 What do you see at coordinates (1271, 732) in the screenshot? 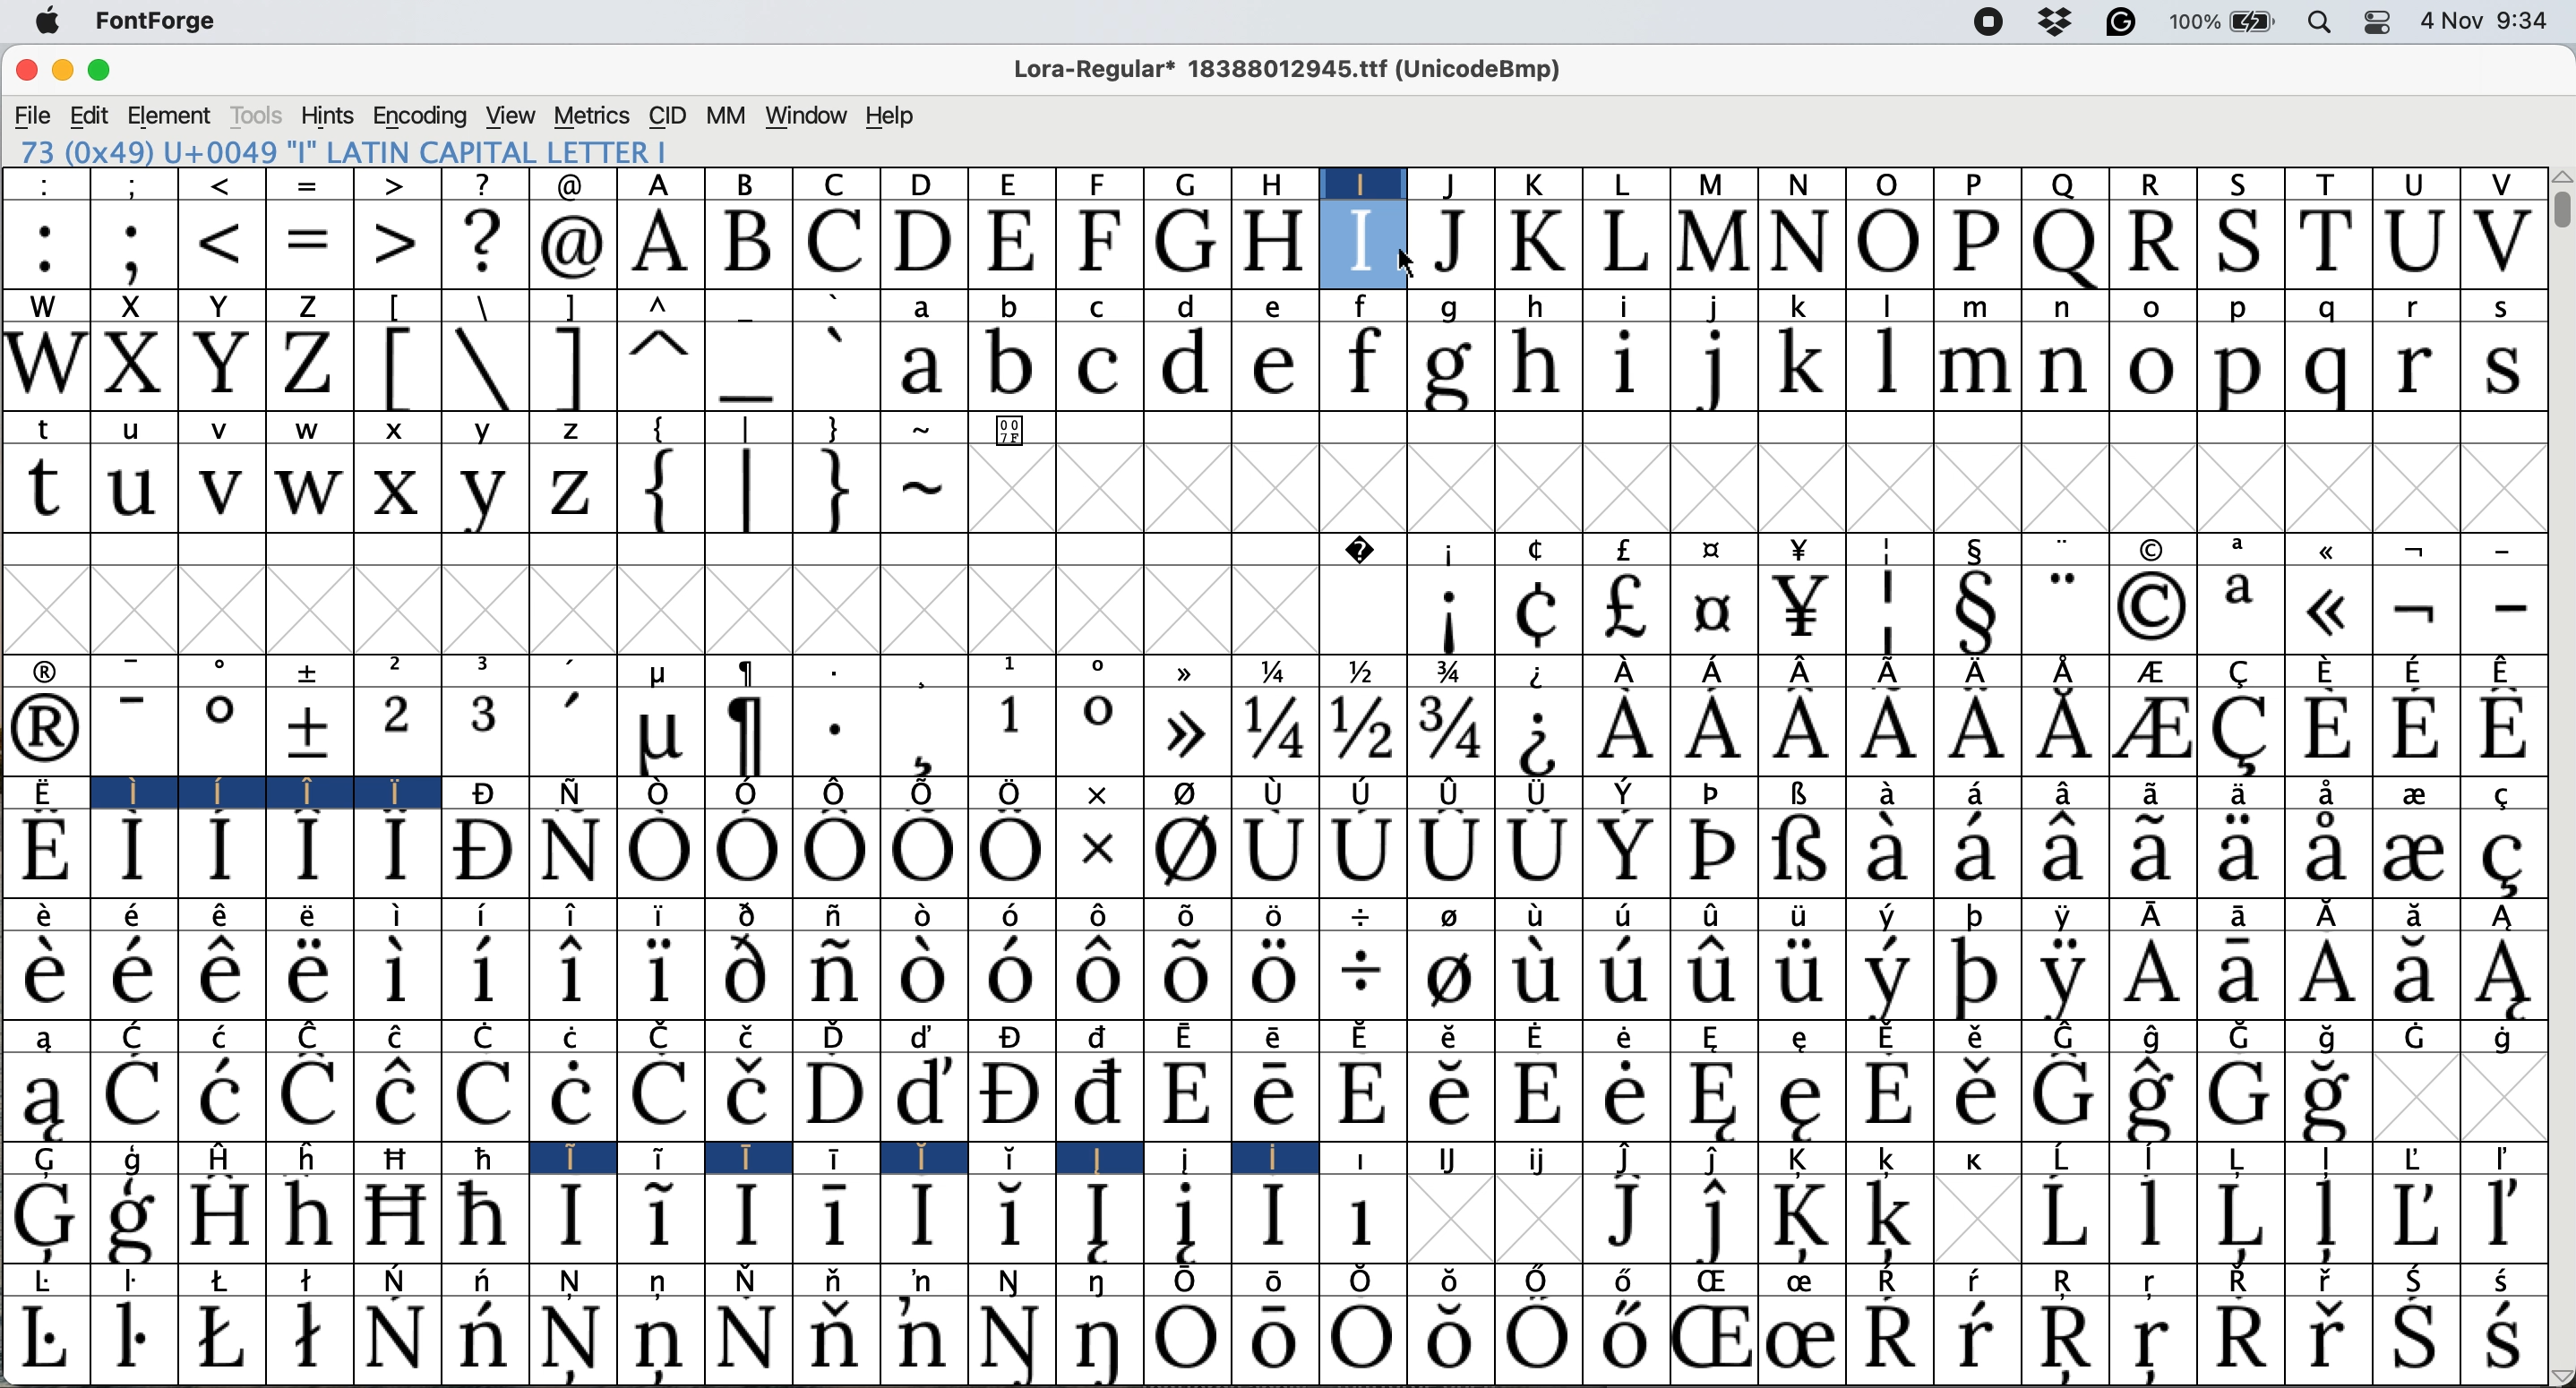
I see `Symbol` at bounding box center [1271, 732].